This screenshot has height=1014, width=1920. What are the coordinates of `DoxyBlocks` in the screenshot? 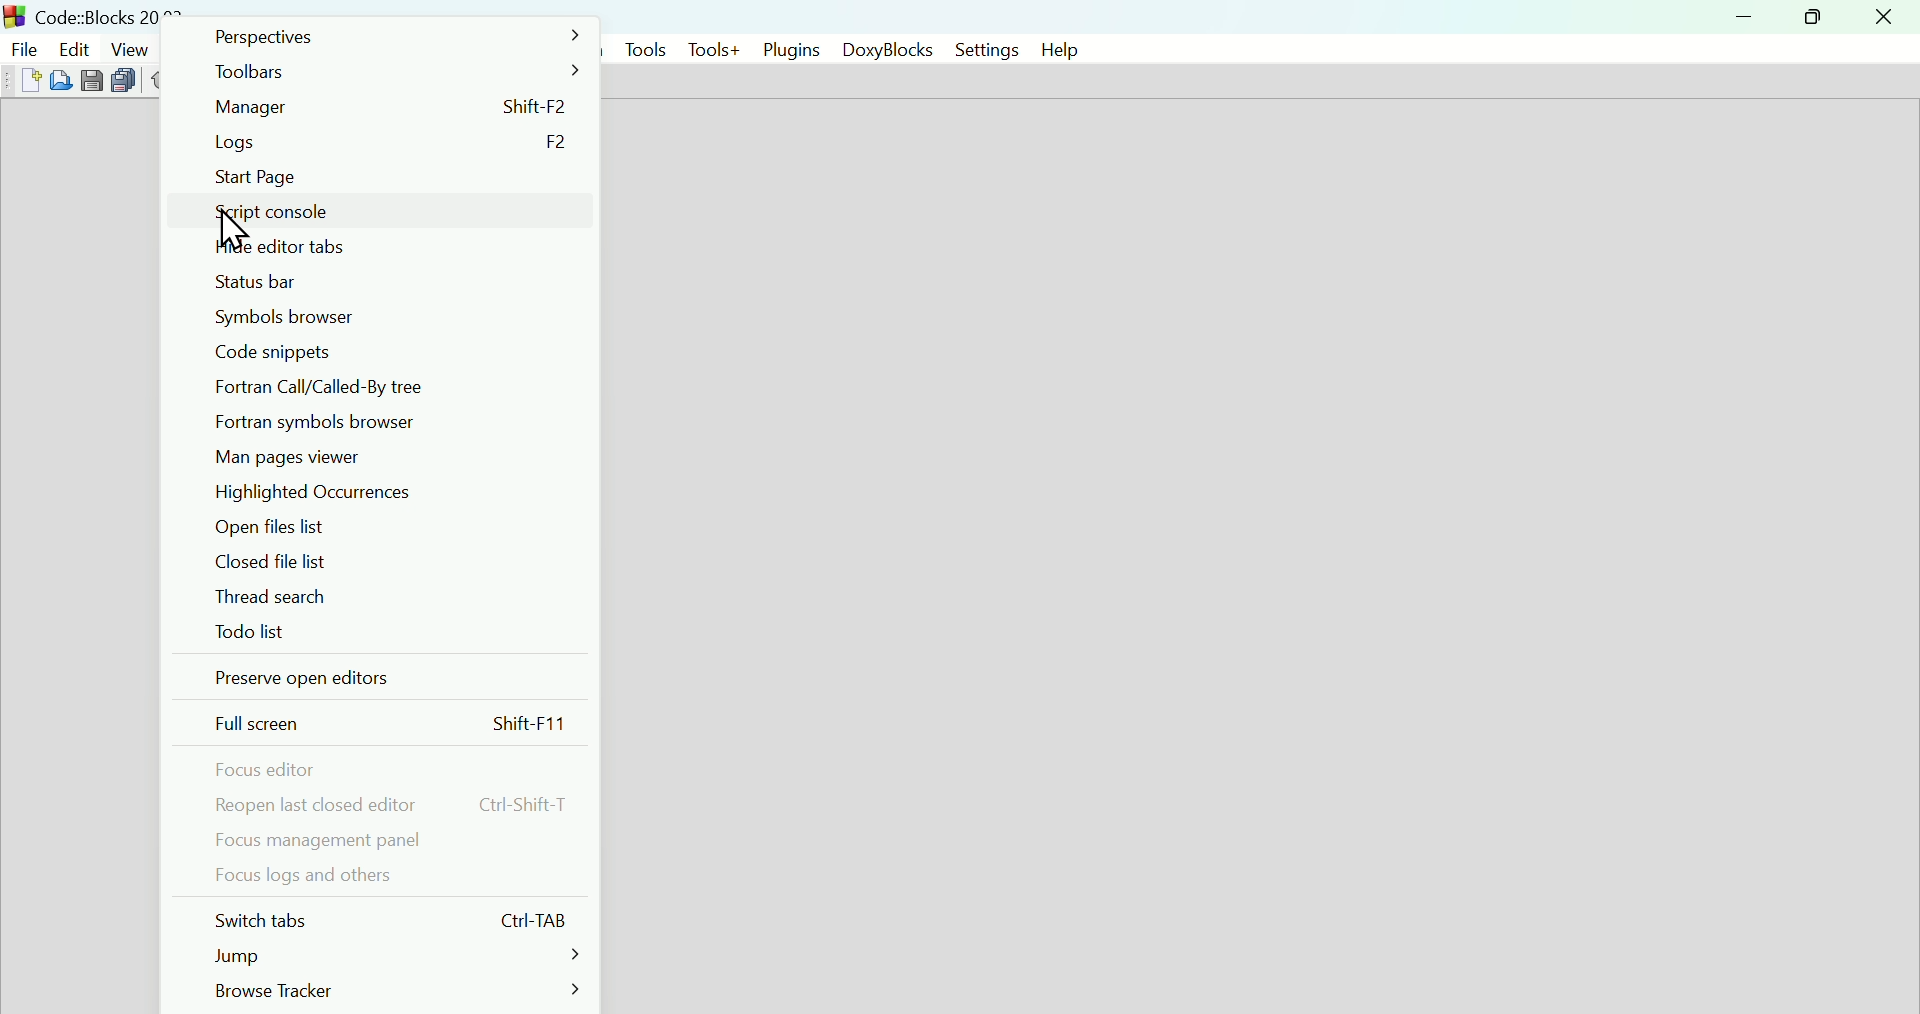 It's located at (882, 49).